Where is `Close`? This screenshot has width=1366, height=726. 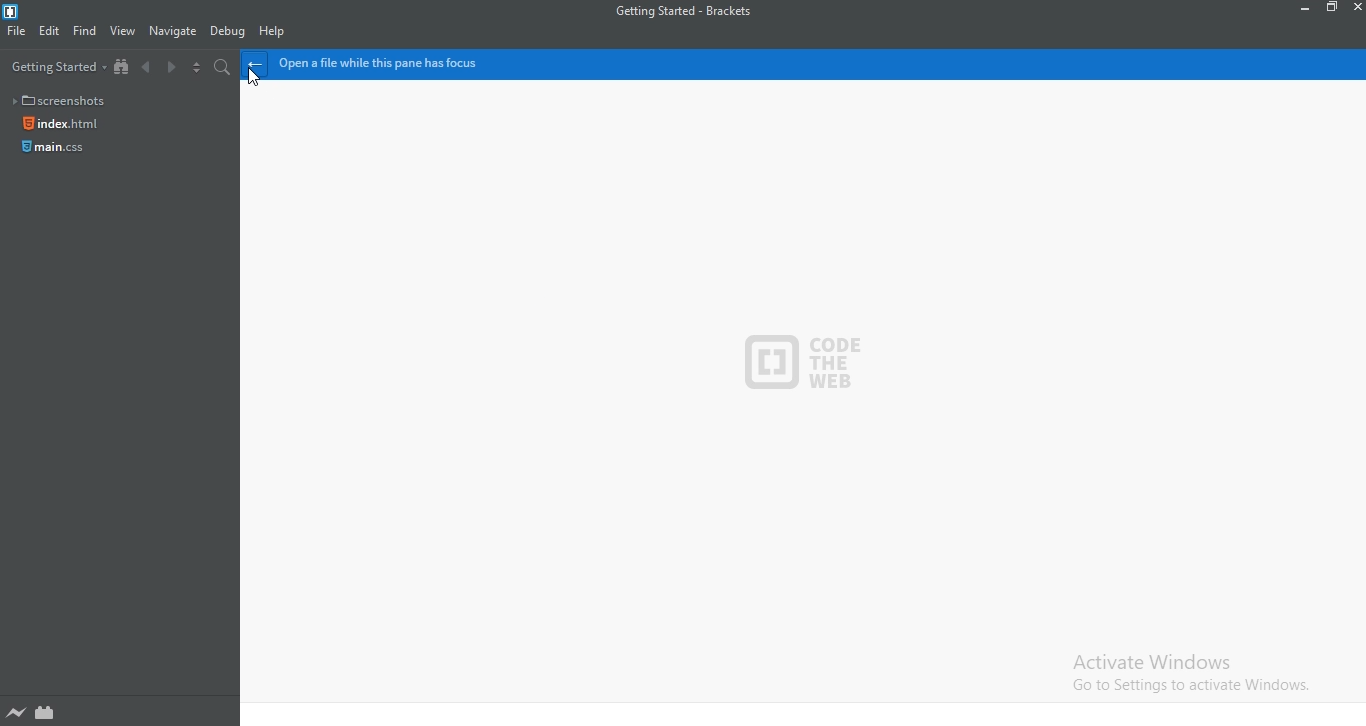 Close is located at coordinates (1356, 8).